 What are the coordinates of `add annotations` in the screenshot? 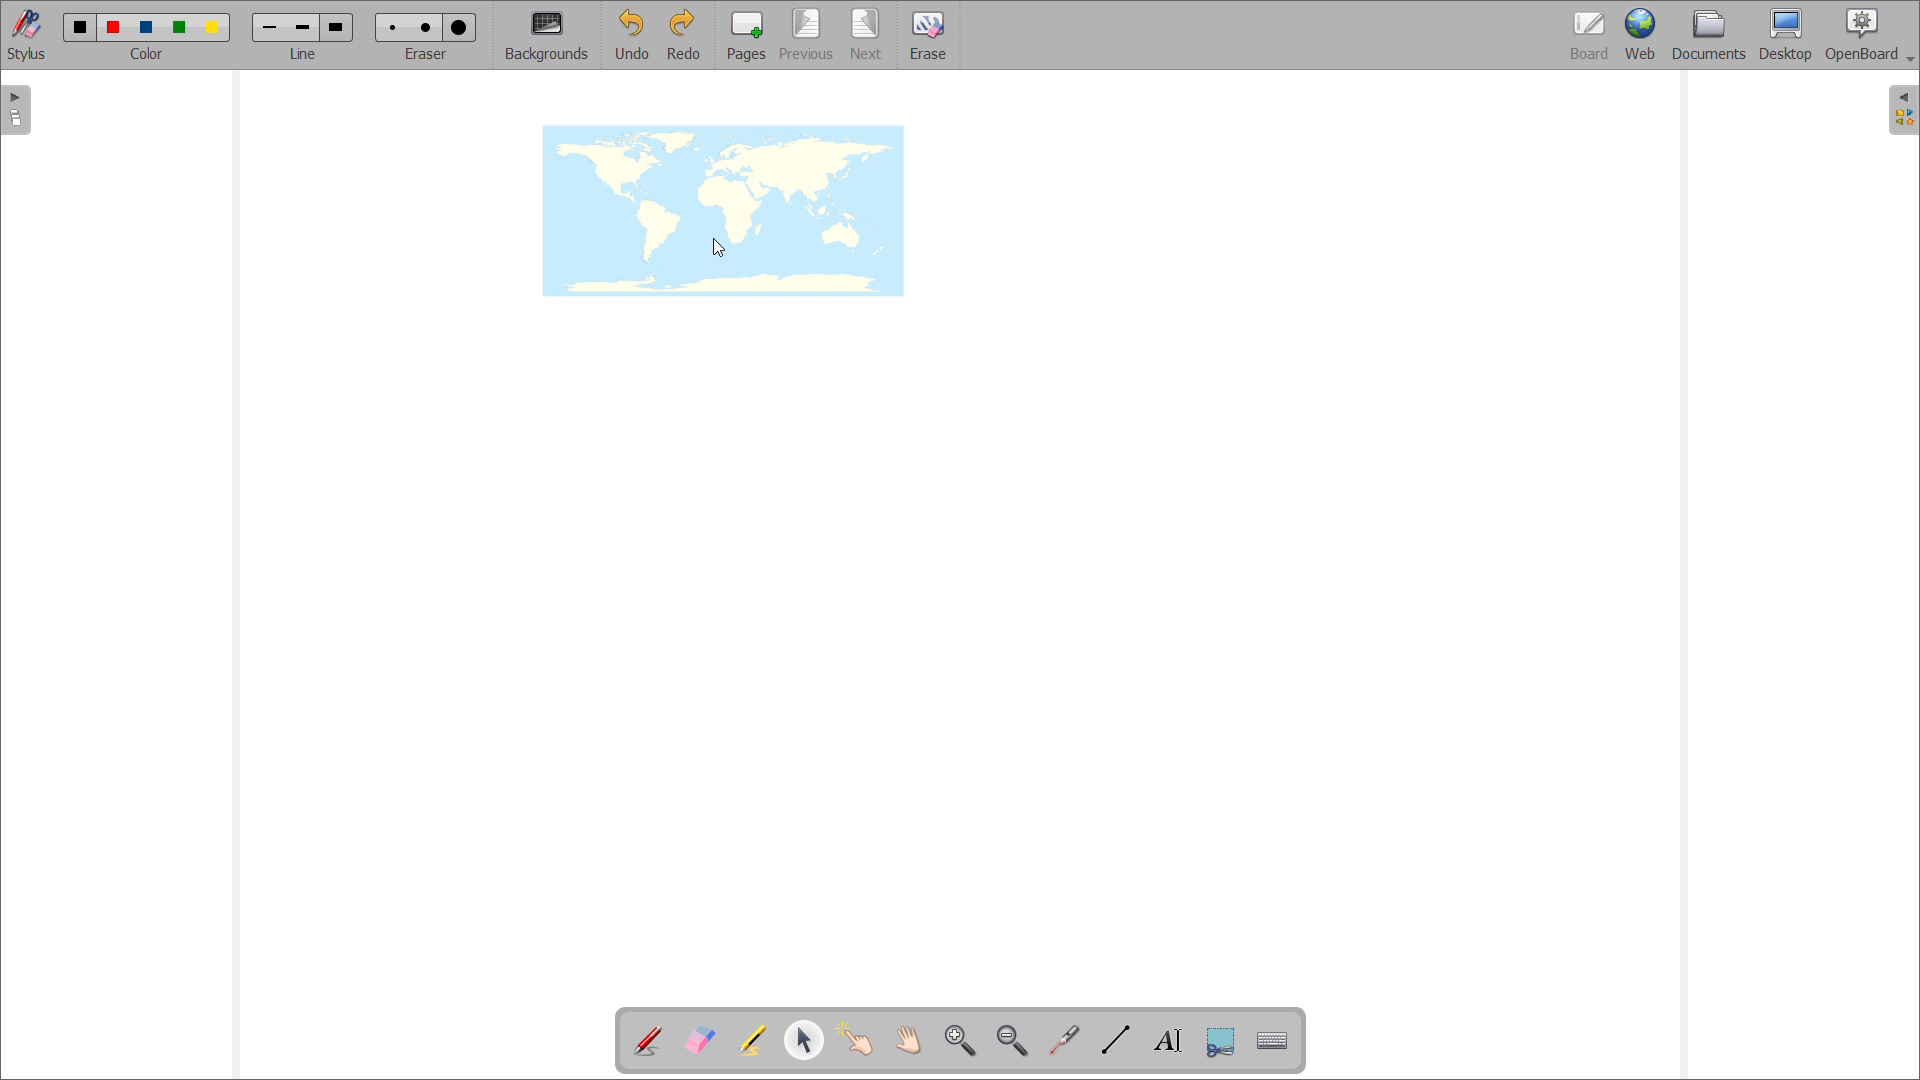 It's located at (649, 1040).